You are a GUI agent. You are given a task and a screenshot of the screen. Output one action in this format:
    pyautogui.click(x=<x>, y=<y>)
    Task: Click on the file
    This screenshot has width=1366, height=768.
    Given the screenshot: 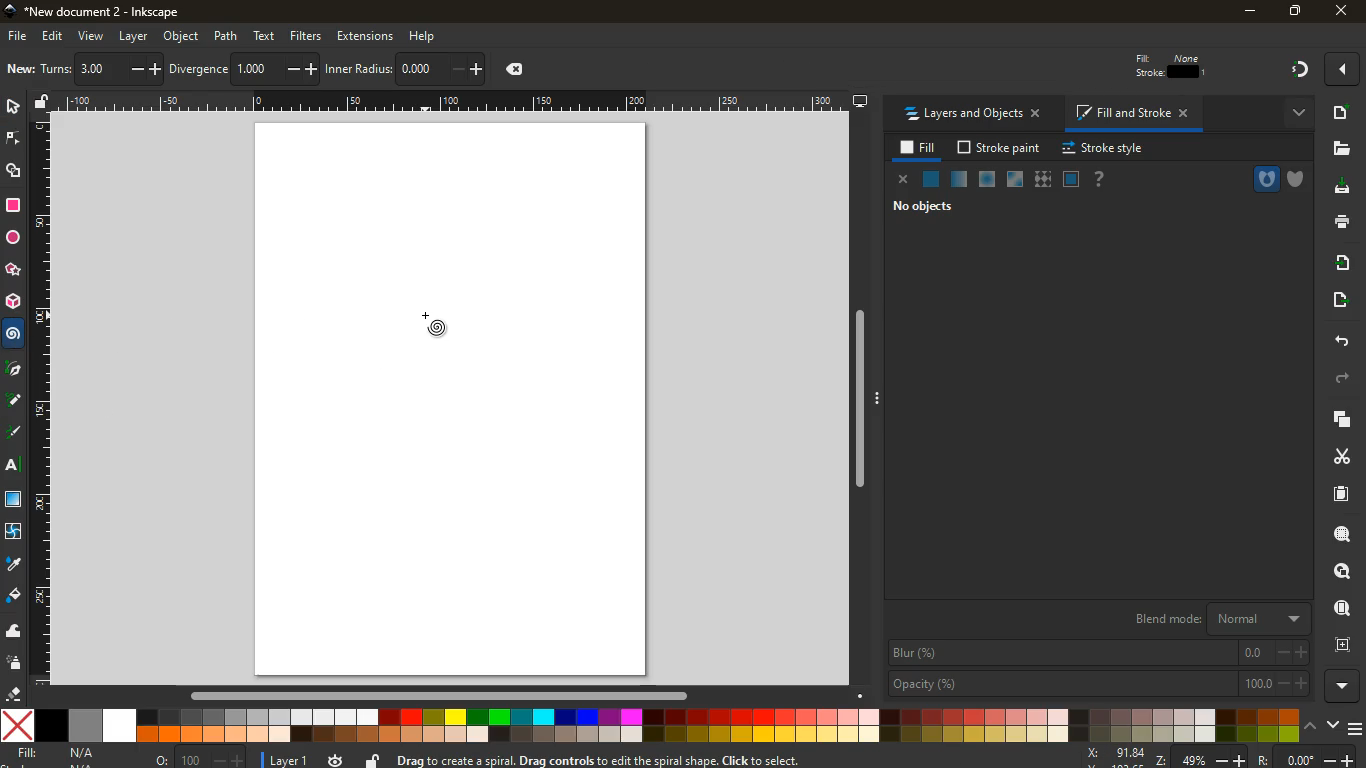 What is the action you would take?
    pyautogui.click(x=18, y=36)
    